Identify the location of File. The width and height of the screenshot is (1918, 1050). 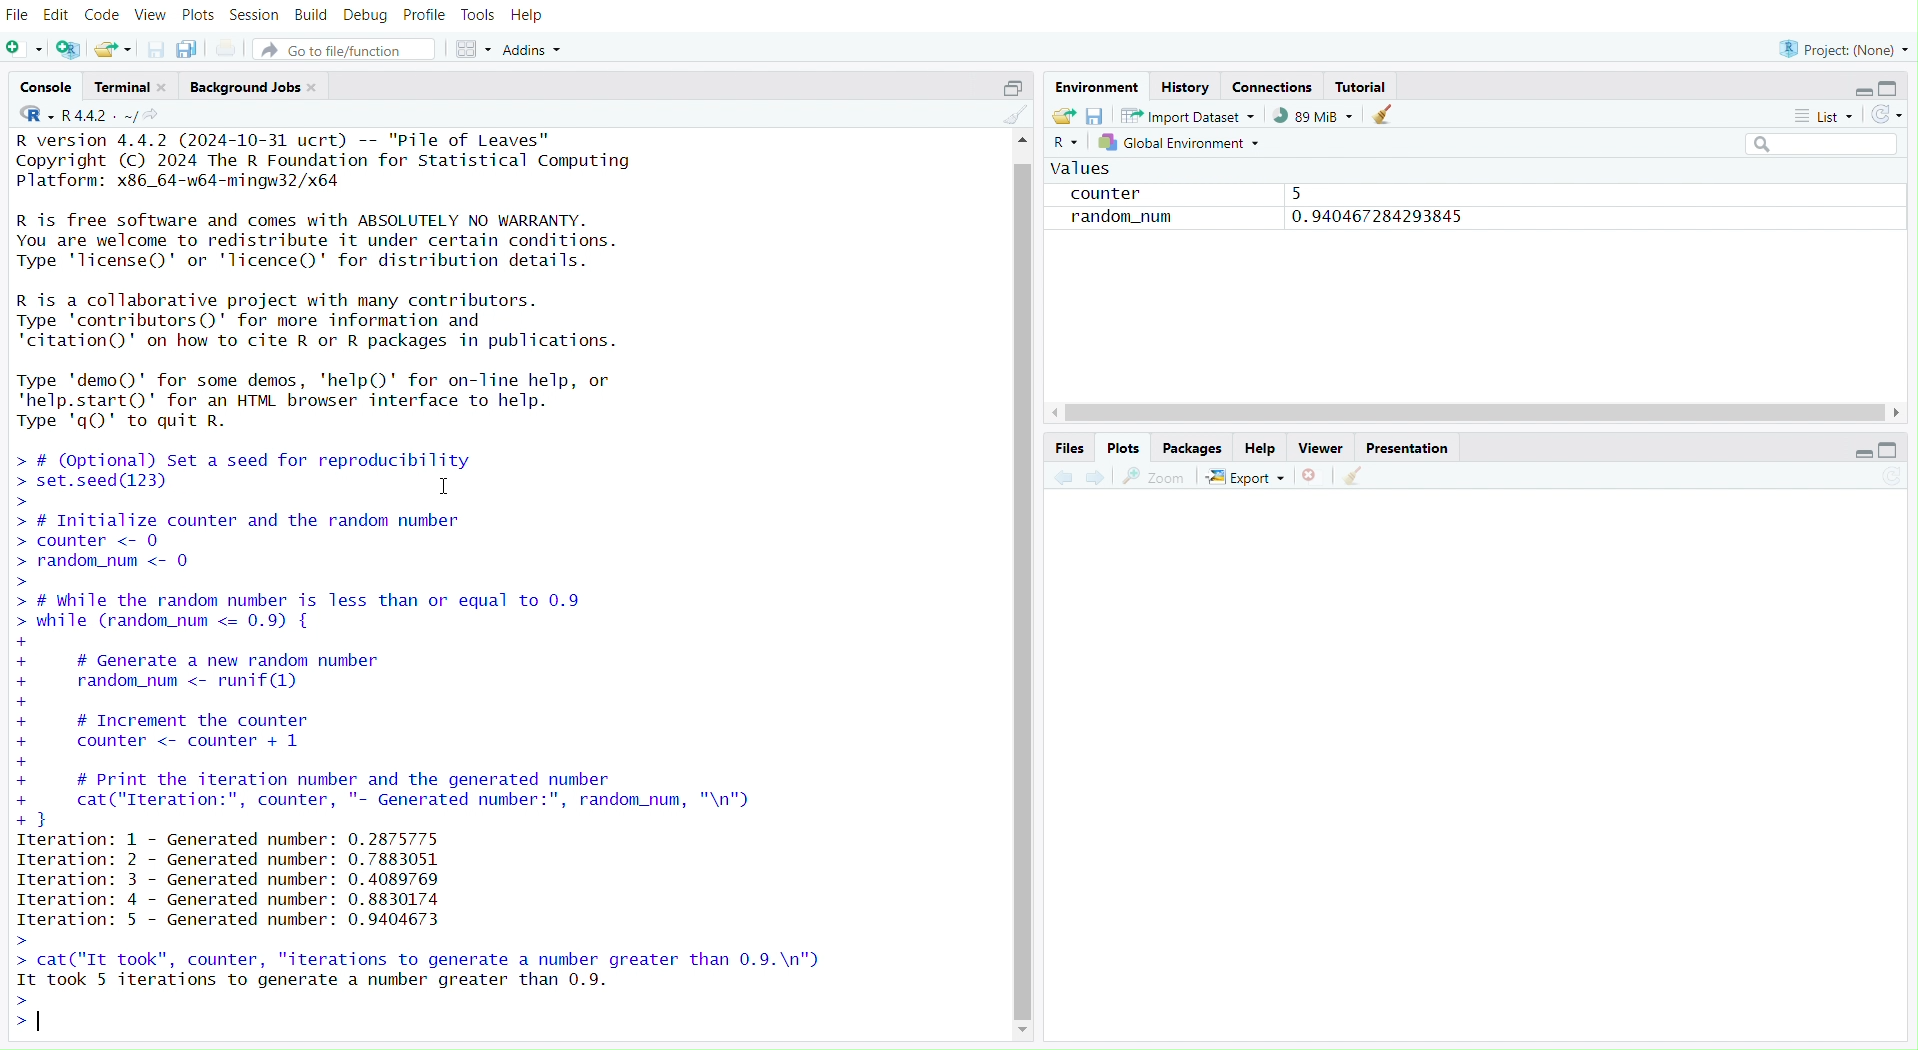
(19, 16).